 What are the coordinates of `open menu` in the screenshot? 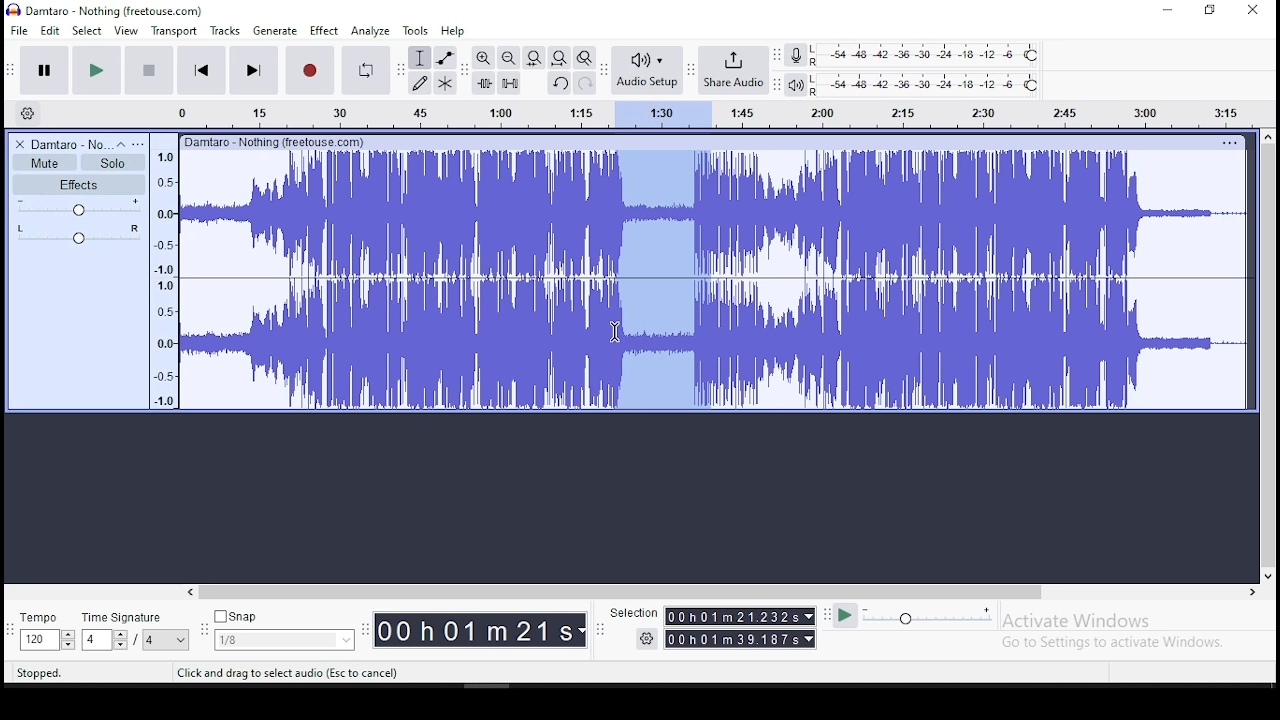 It's located at (138, 144).